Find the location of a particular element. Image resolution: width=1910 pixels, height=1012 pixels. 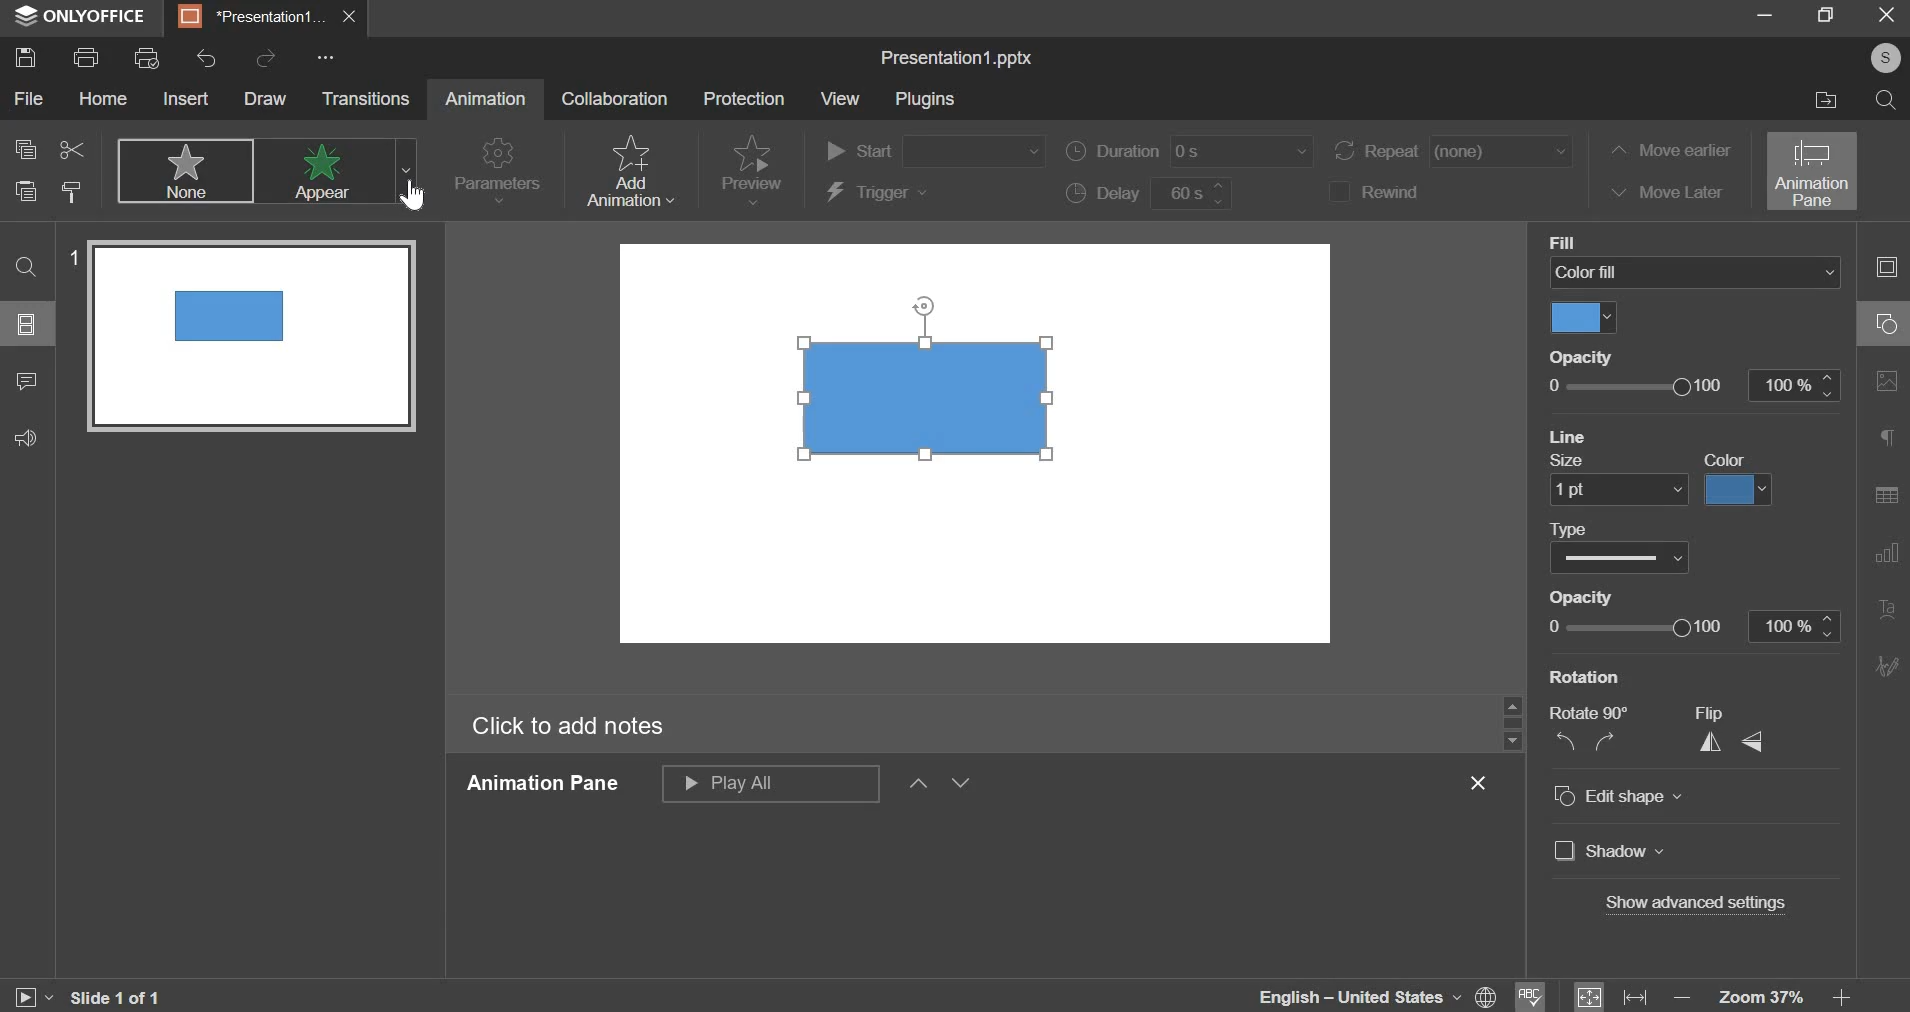

down is located at coordinates (963, 785).